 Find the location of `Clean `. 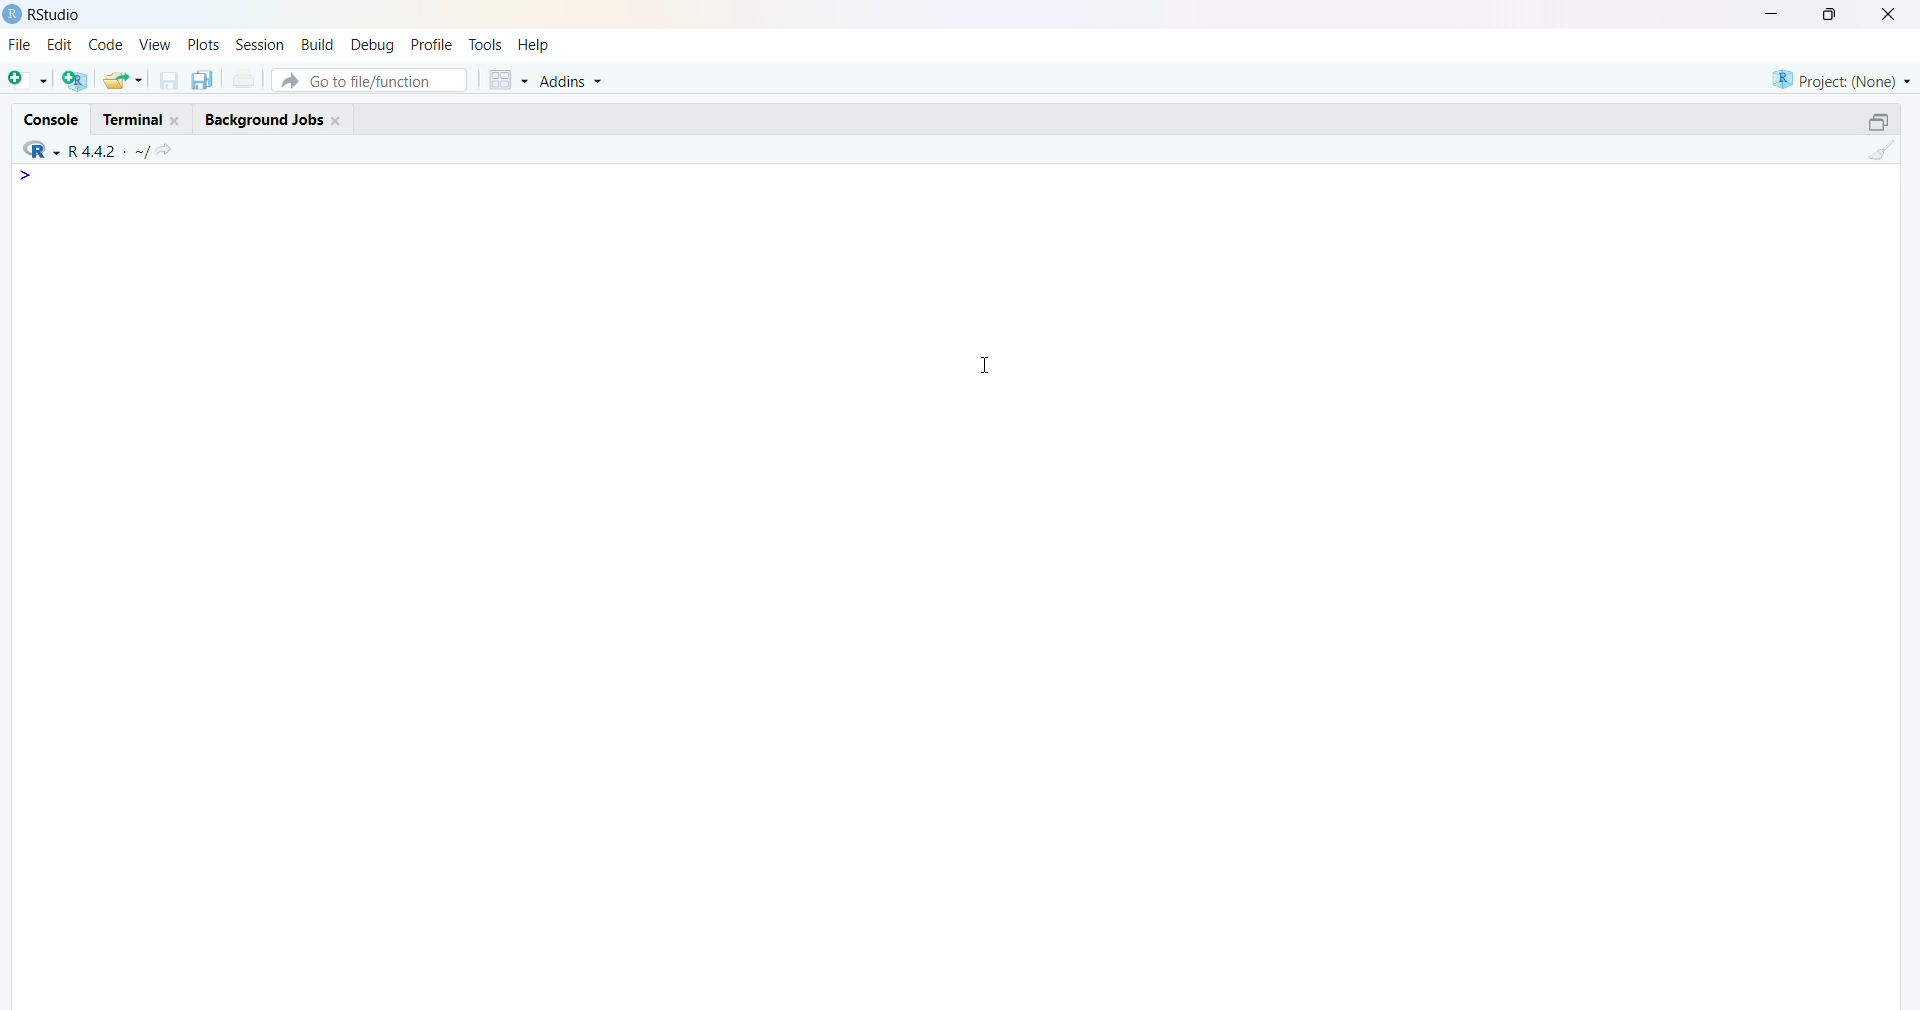

Clean  is located at coordinates (1881, 149).